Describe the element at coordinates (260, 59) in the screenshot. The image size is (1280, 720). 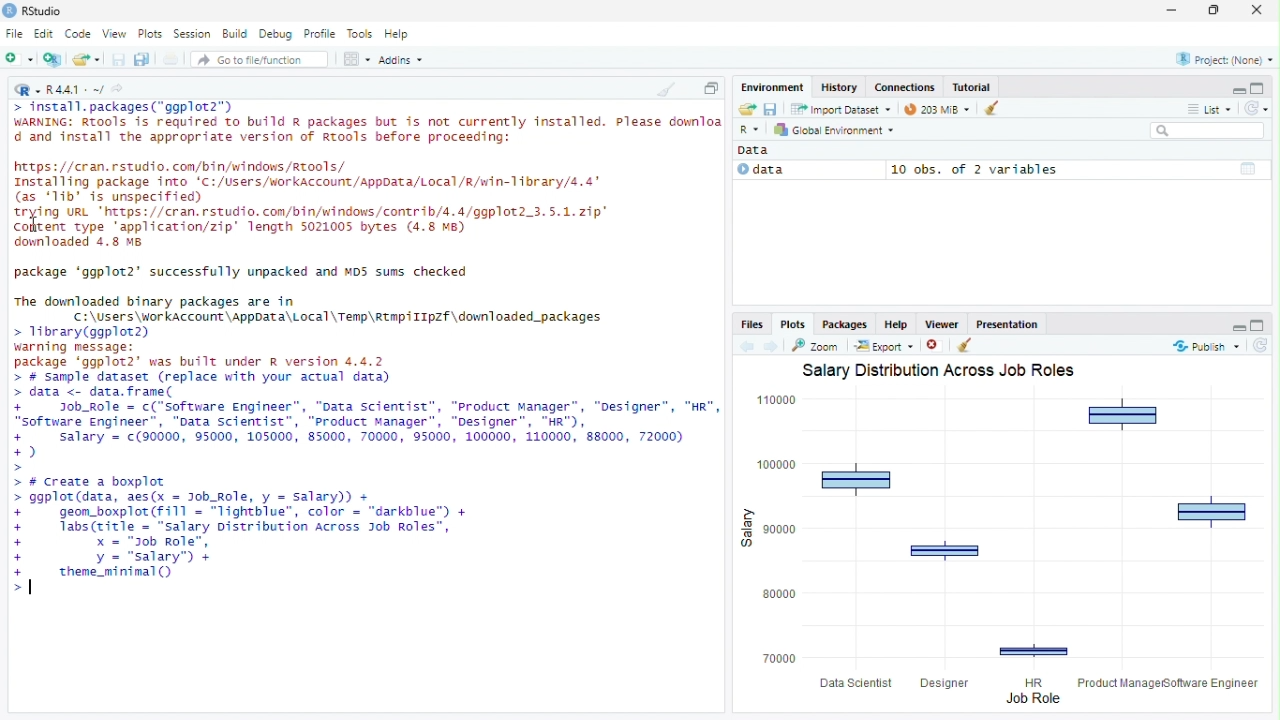
I see `Go to file/function` at that location.